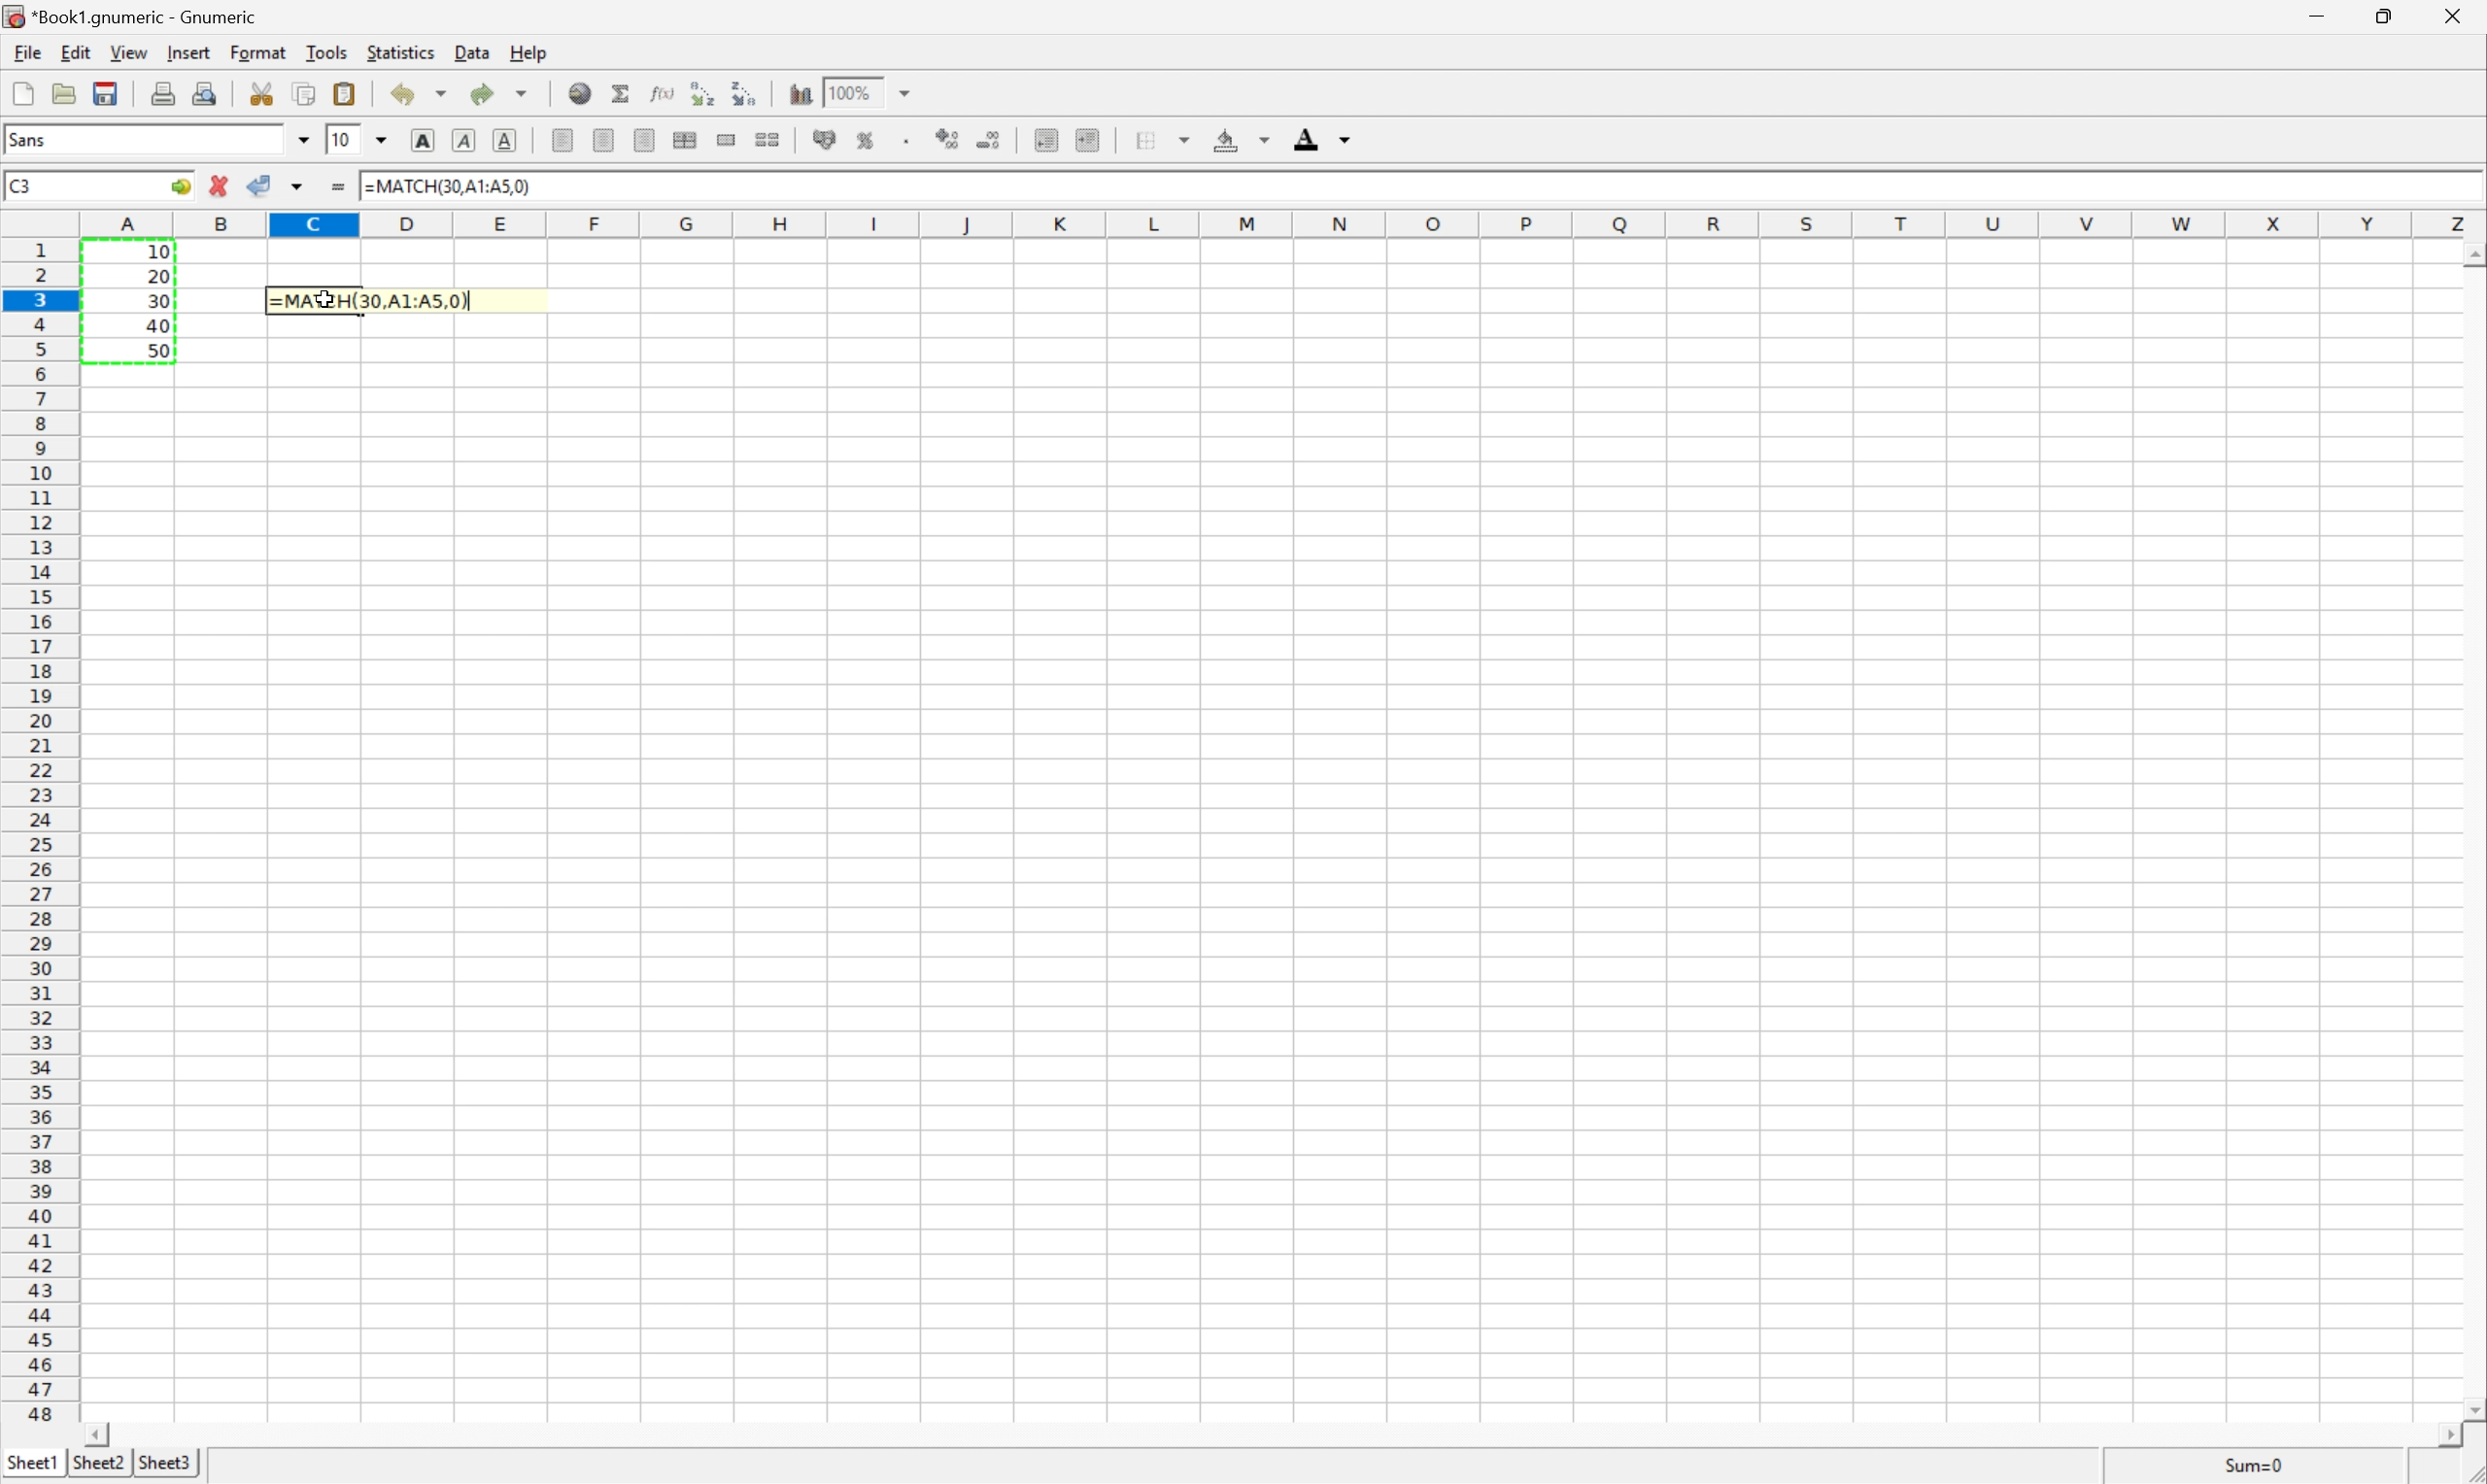 This screenshot has width=2487, height=1484. What do you see at coordinates (98, 1464) in the screenshot?
I see `Sheet2` at bounding box center [98, 1464].